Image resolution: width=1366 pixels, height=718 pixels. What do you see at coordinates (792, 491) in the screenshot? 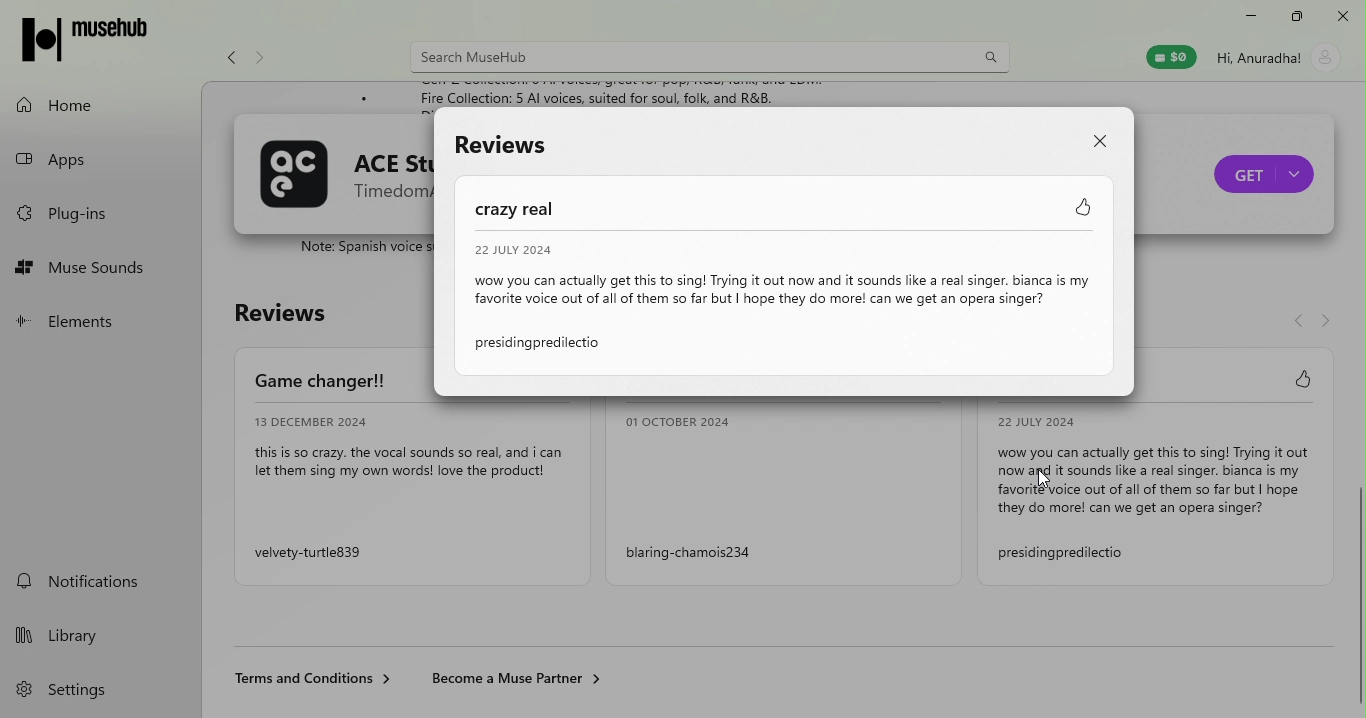
I see `Review` at bounding box center [792, 491].